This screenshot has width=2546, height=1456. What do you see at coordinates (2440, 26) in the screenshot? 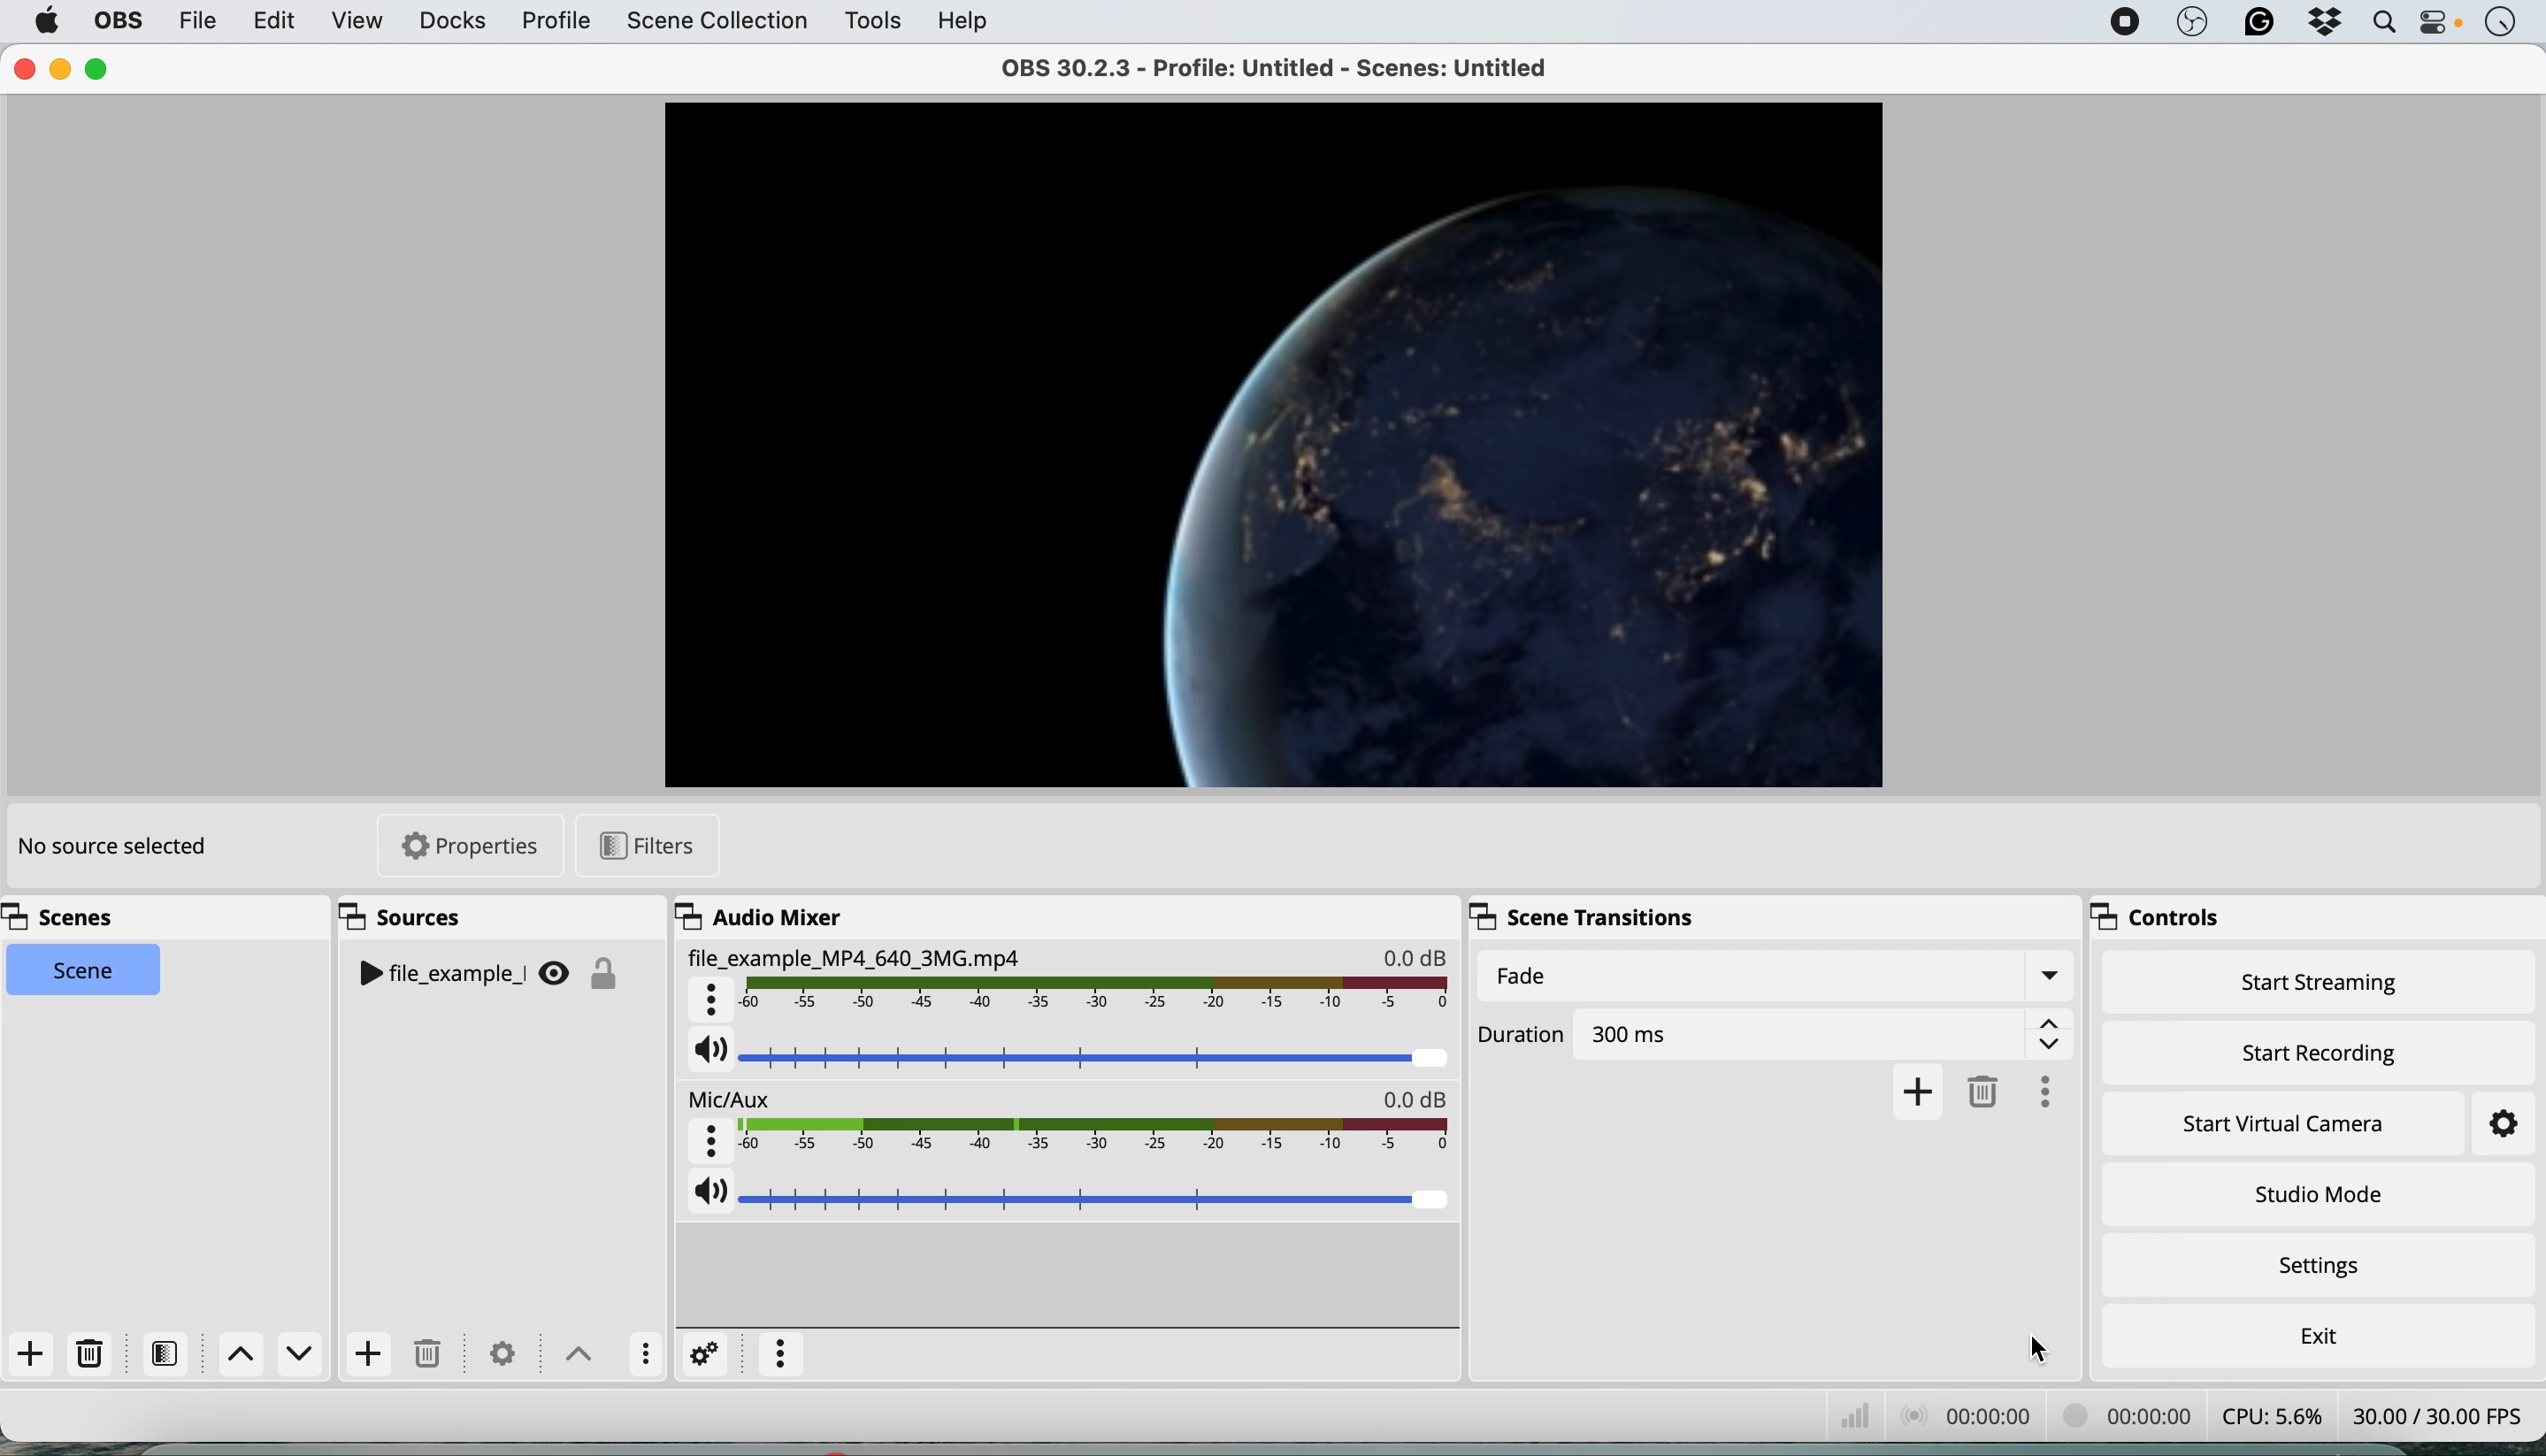
I see `control cener` at bounding box center [2440, 26].